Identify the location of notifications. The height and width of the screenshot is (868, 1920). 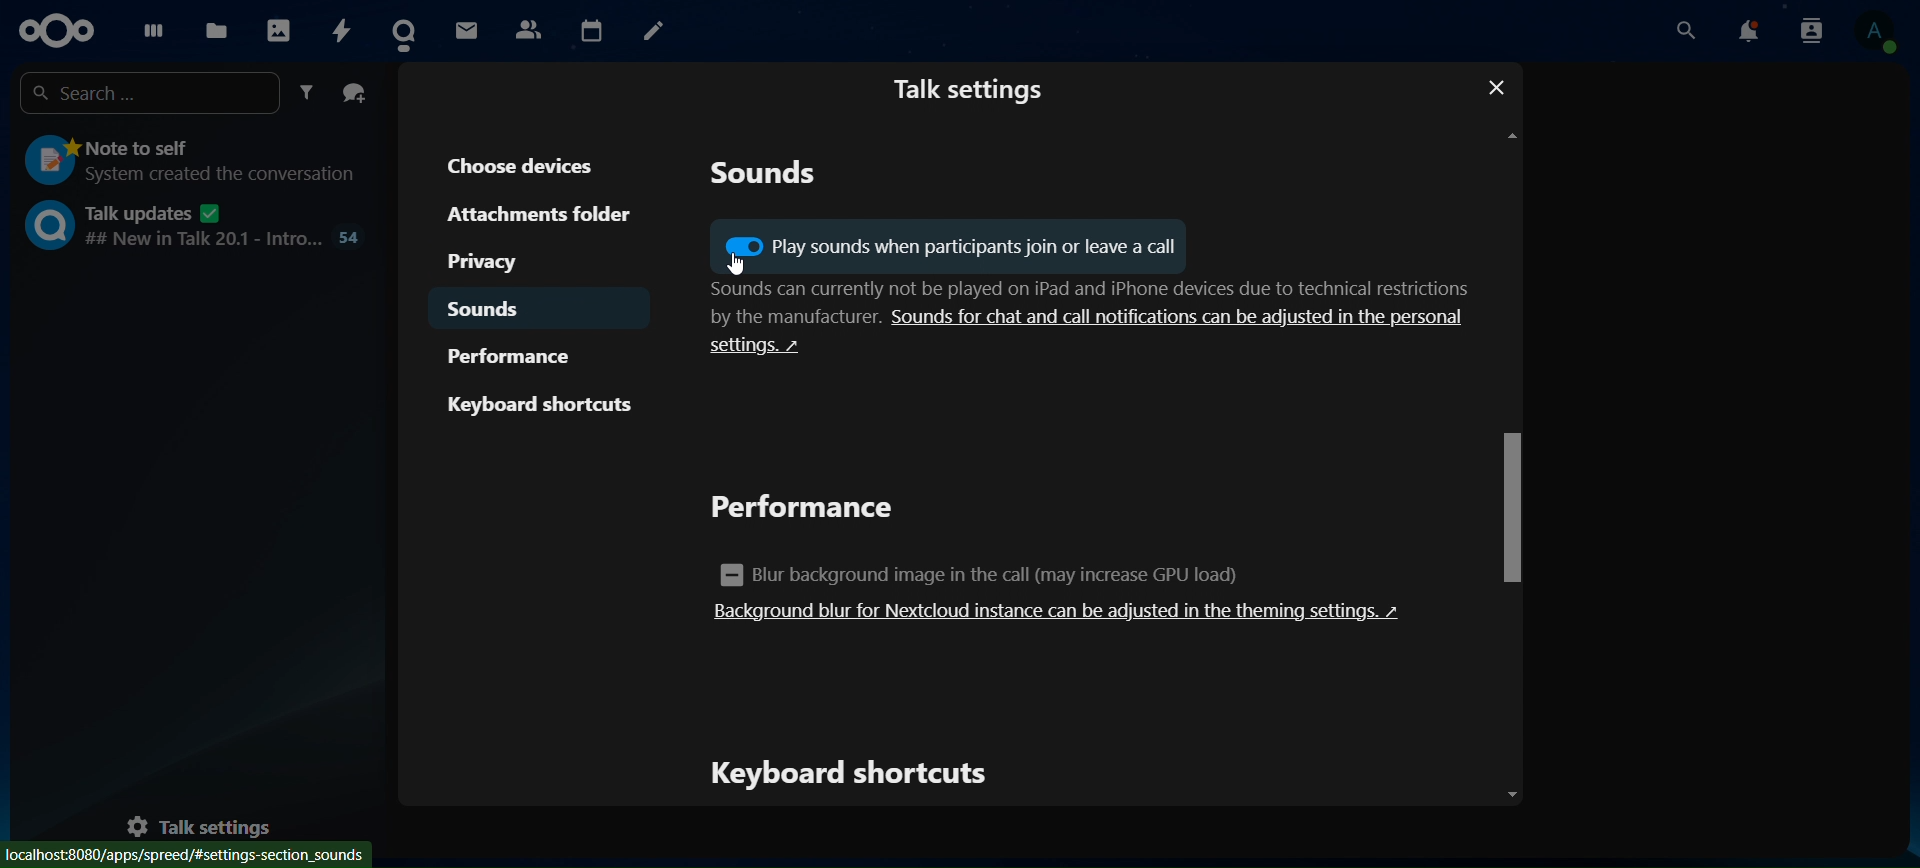
(1750, 32).